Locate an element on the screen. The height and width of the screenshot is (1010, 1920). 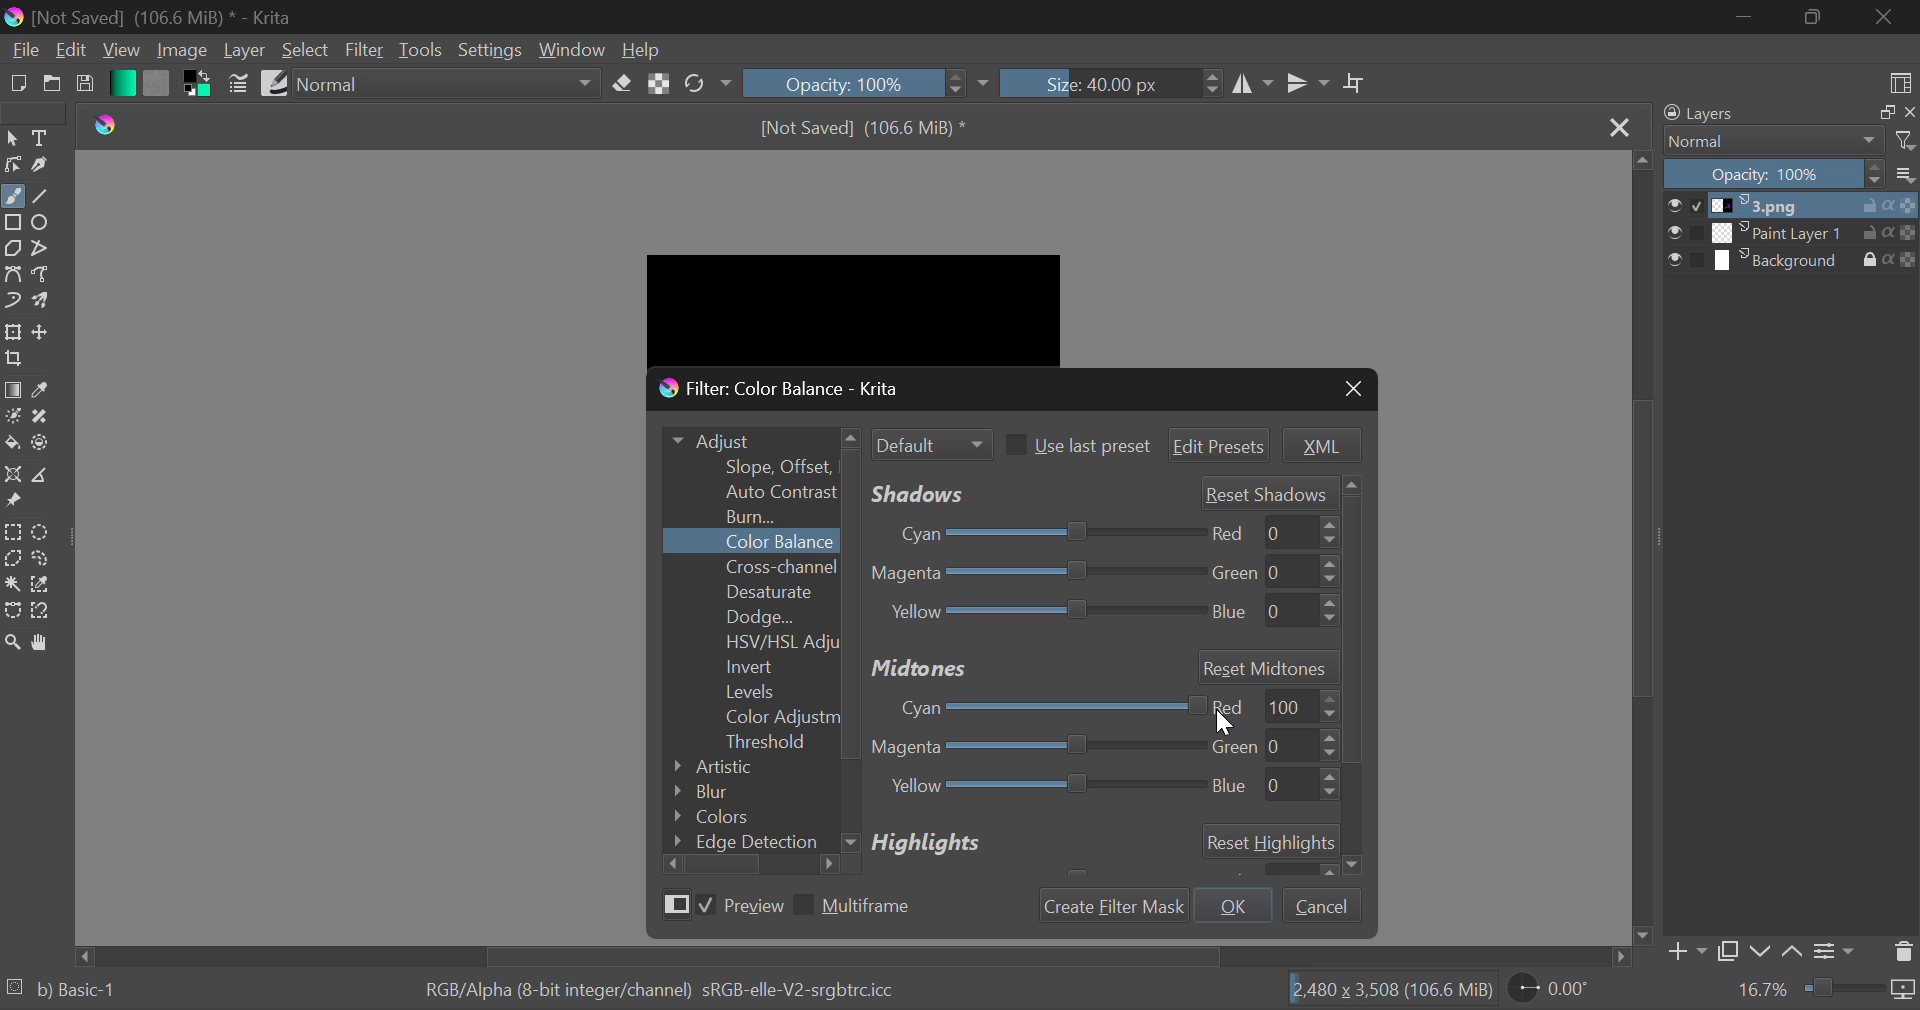
Minimize is located at coordinates (1811, 17).